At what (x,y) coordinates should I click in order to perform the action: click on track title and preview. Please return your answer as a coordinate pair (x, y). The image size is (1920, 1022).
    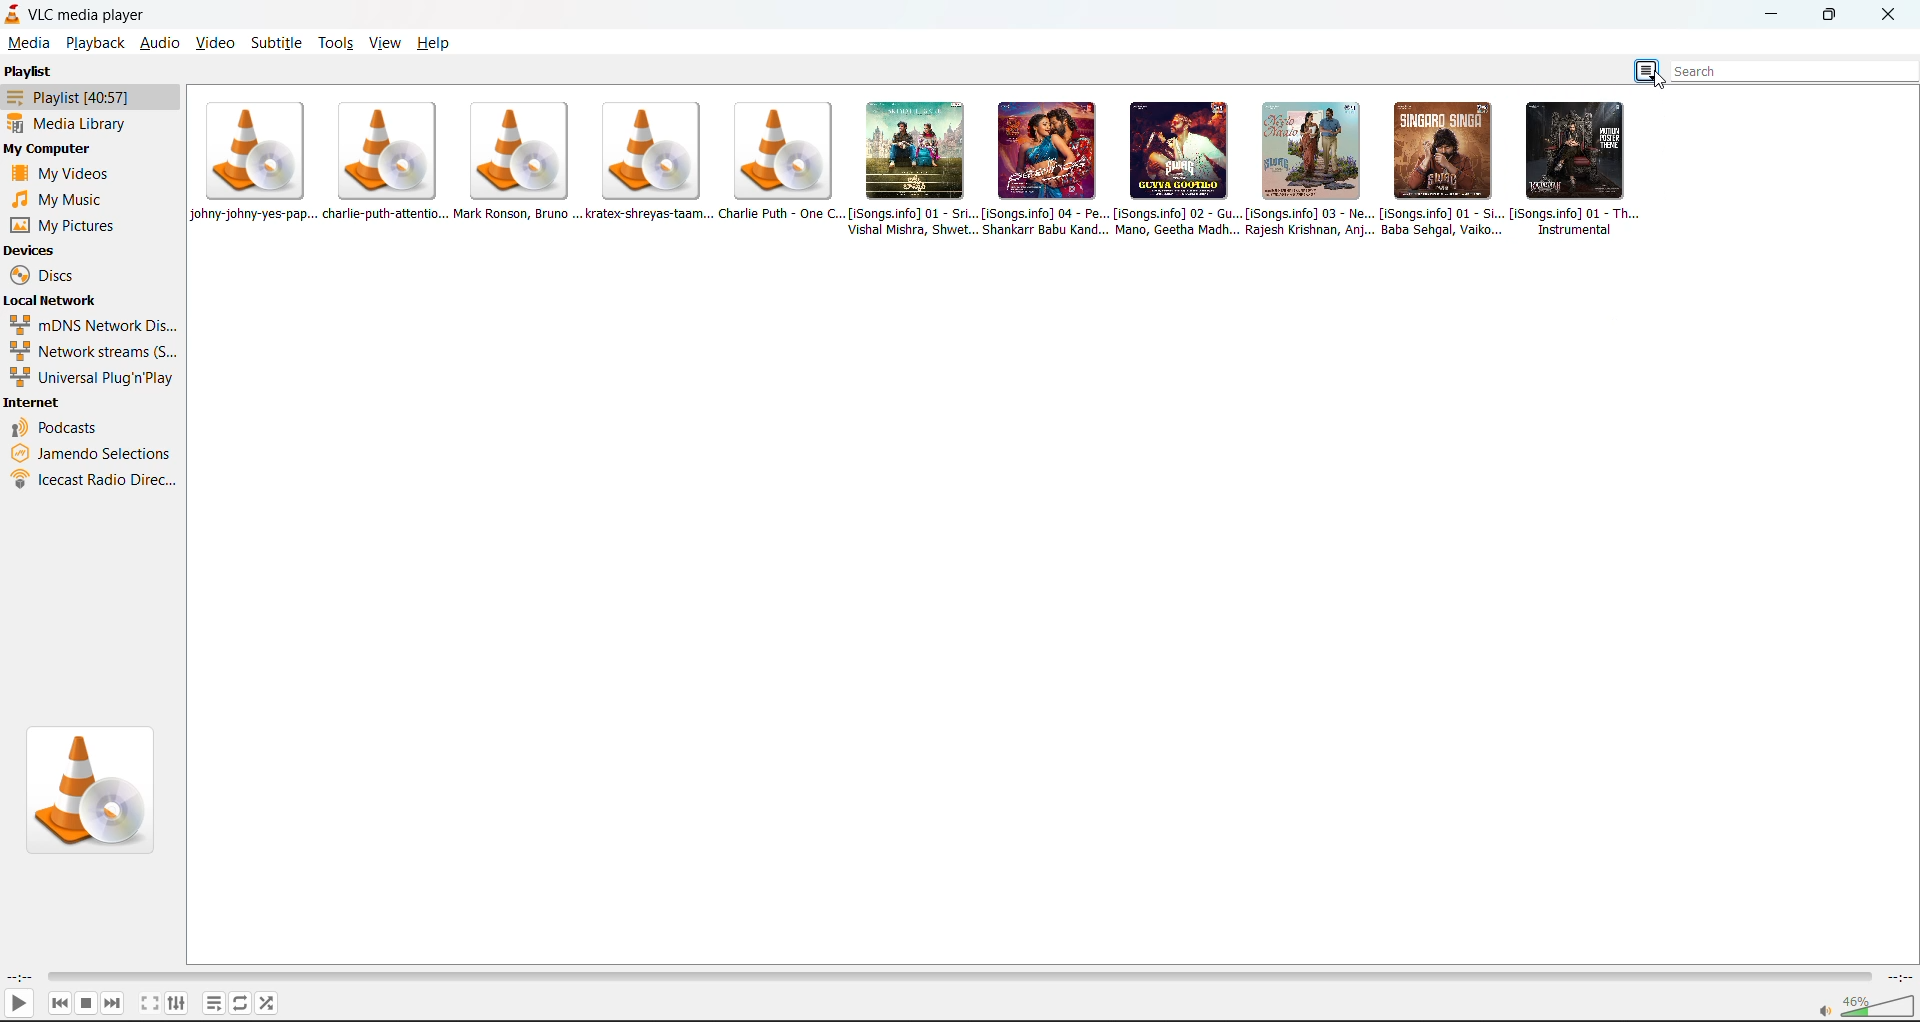
    Looking at the image, I should click on (1439, 169).